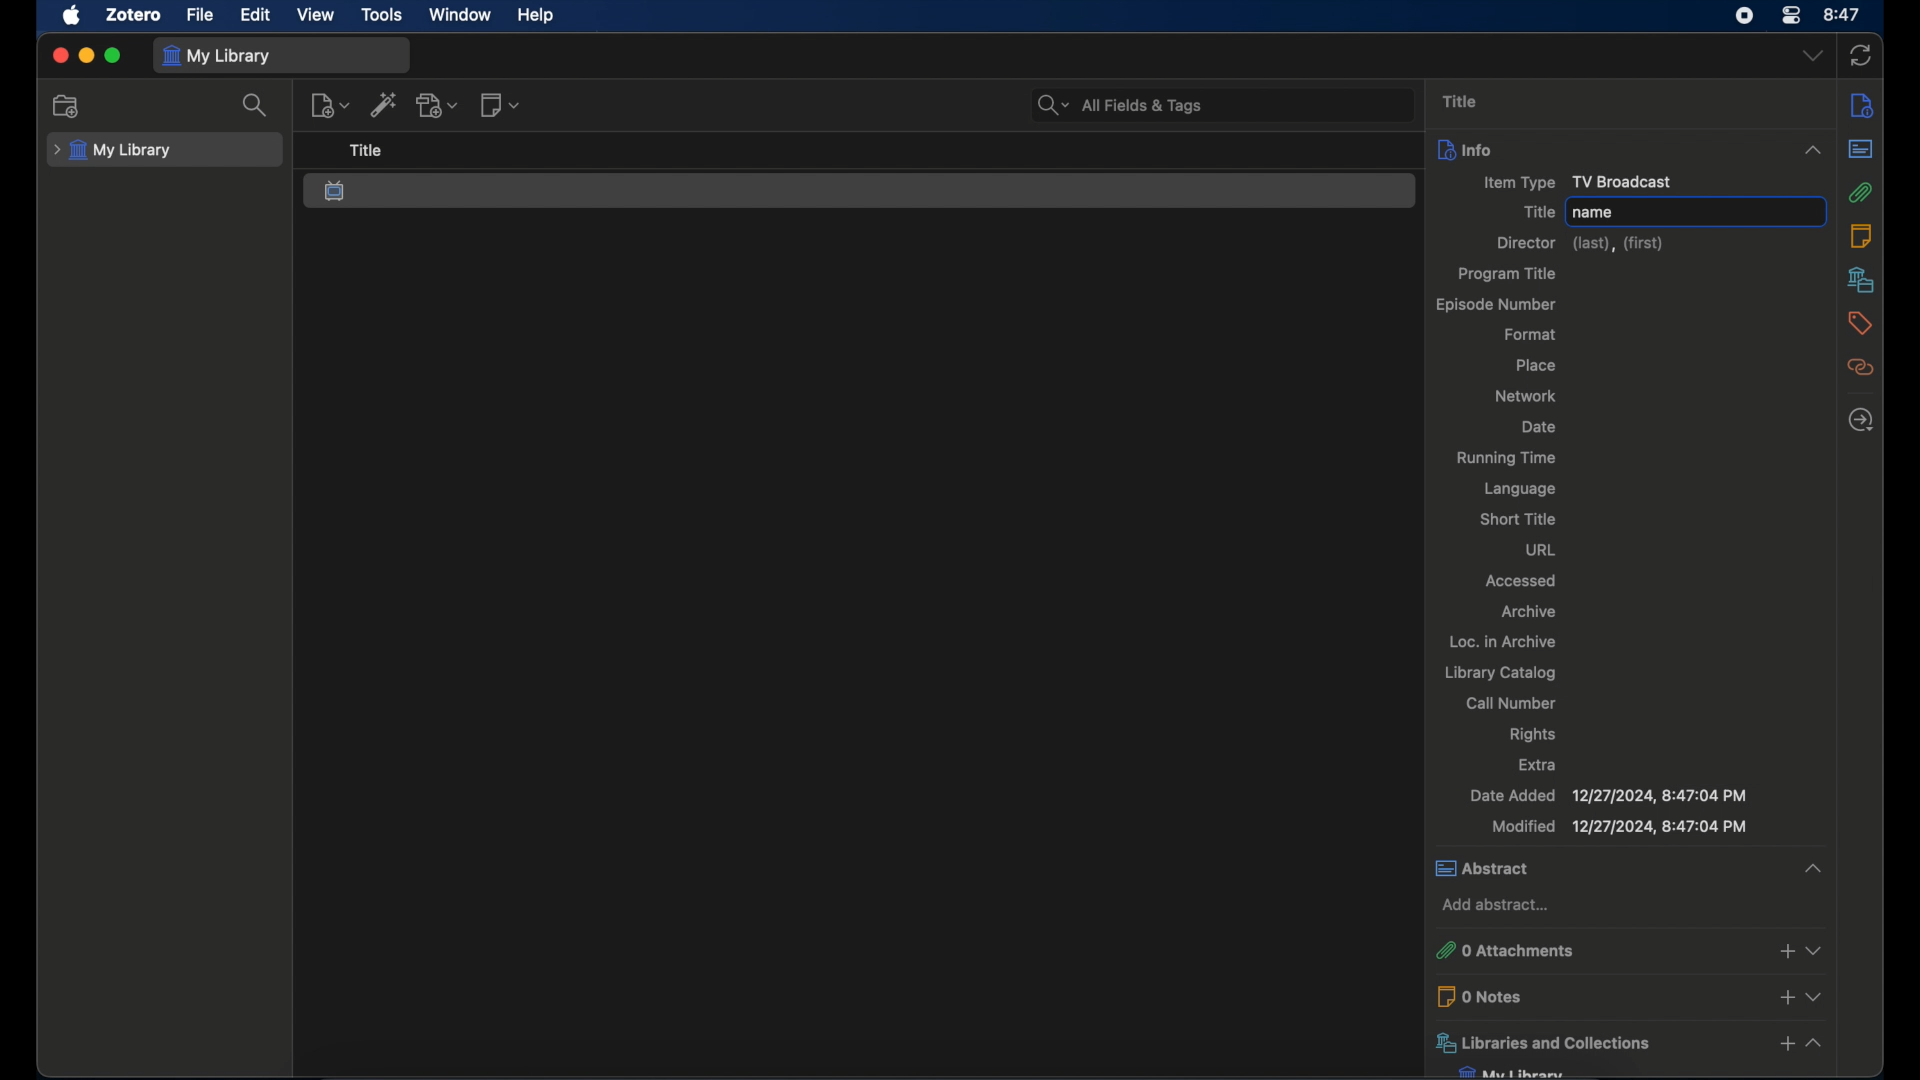 The width and height of the screenshot is (1920, 1080). Describe the element at coordinates (1860, 279) in the screenshot. I see `libraries` at that location.